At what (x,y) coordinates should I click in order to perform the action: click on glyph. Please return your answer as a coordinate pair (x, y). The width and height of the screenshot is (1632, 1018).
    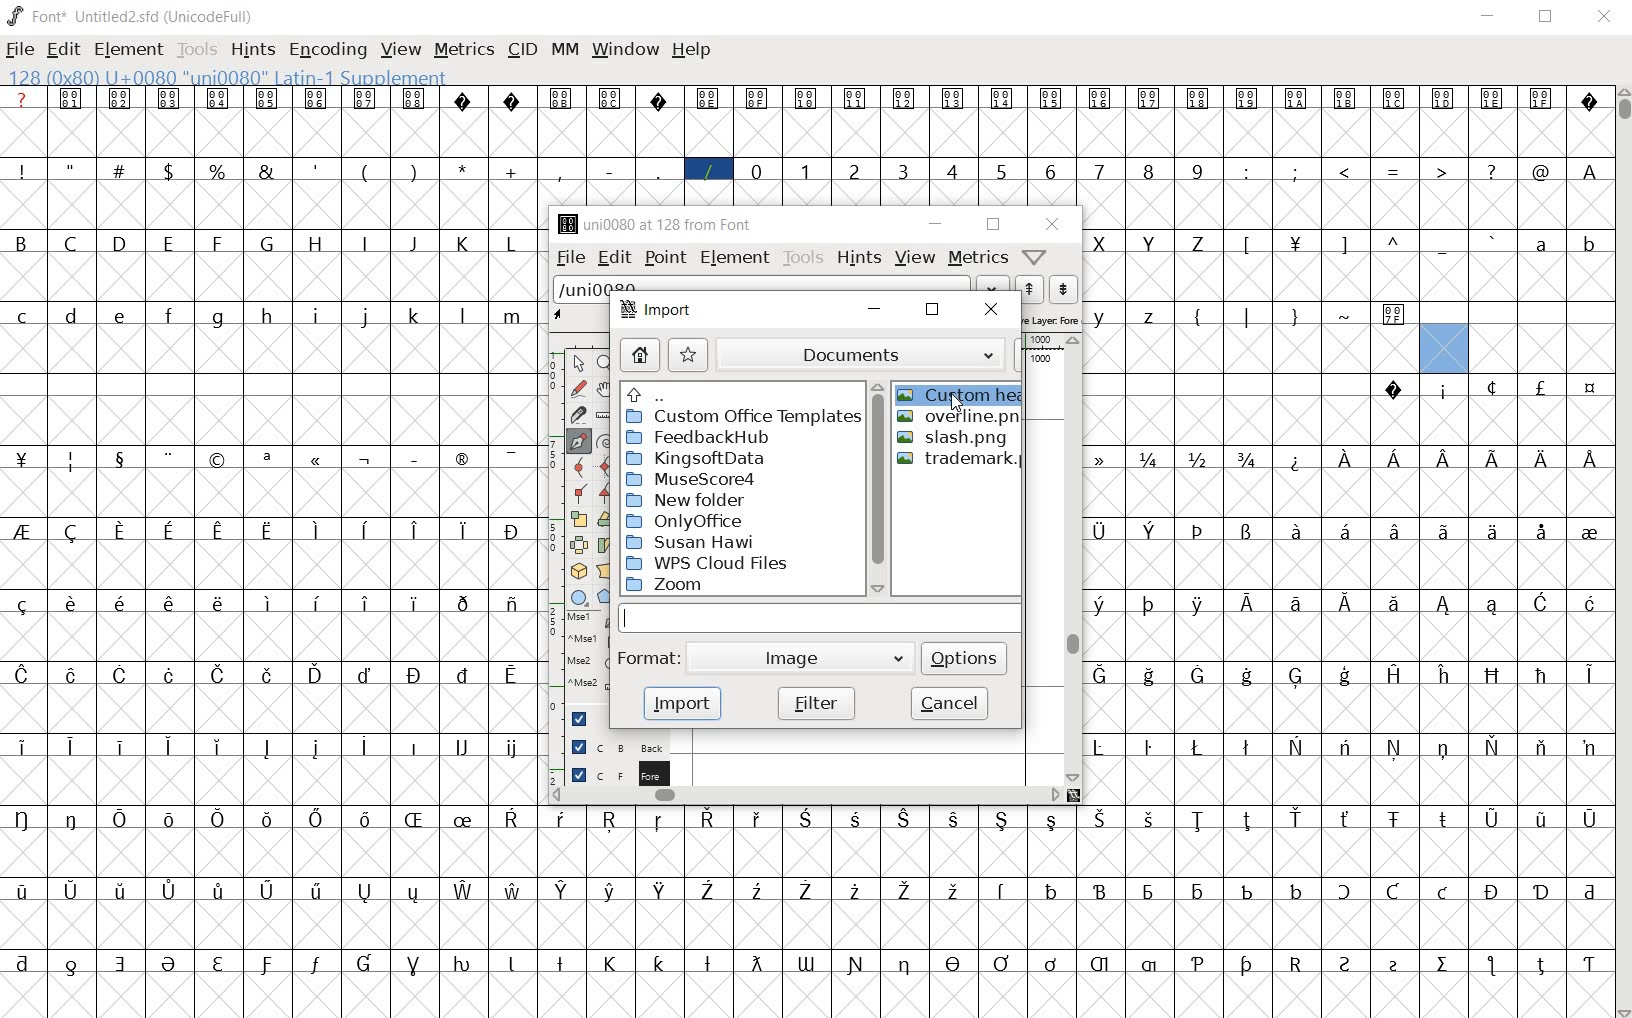
    Looking at the image, I should click on (758, 892).